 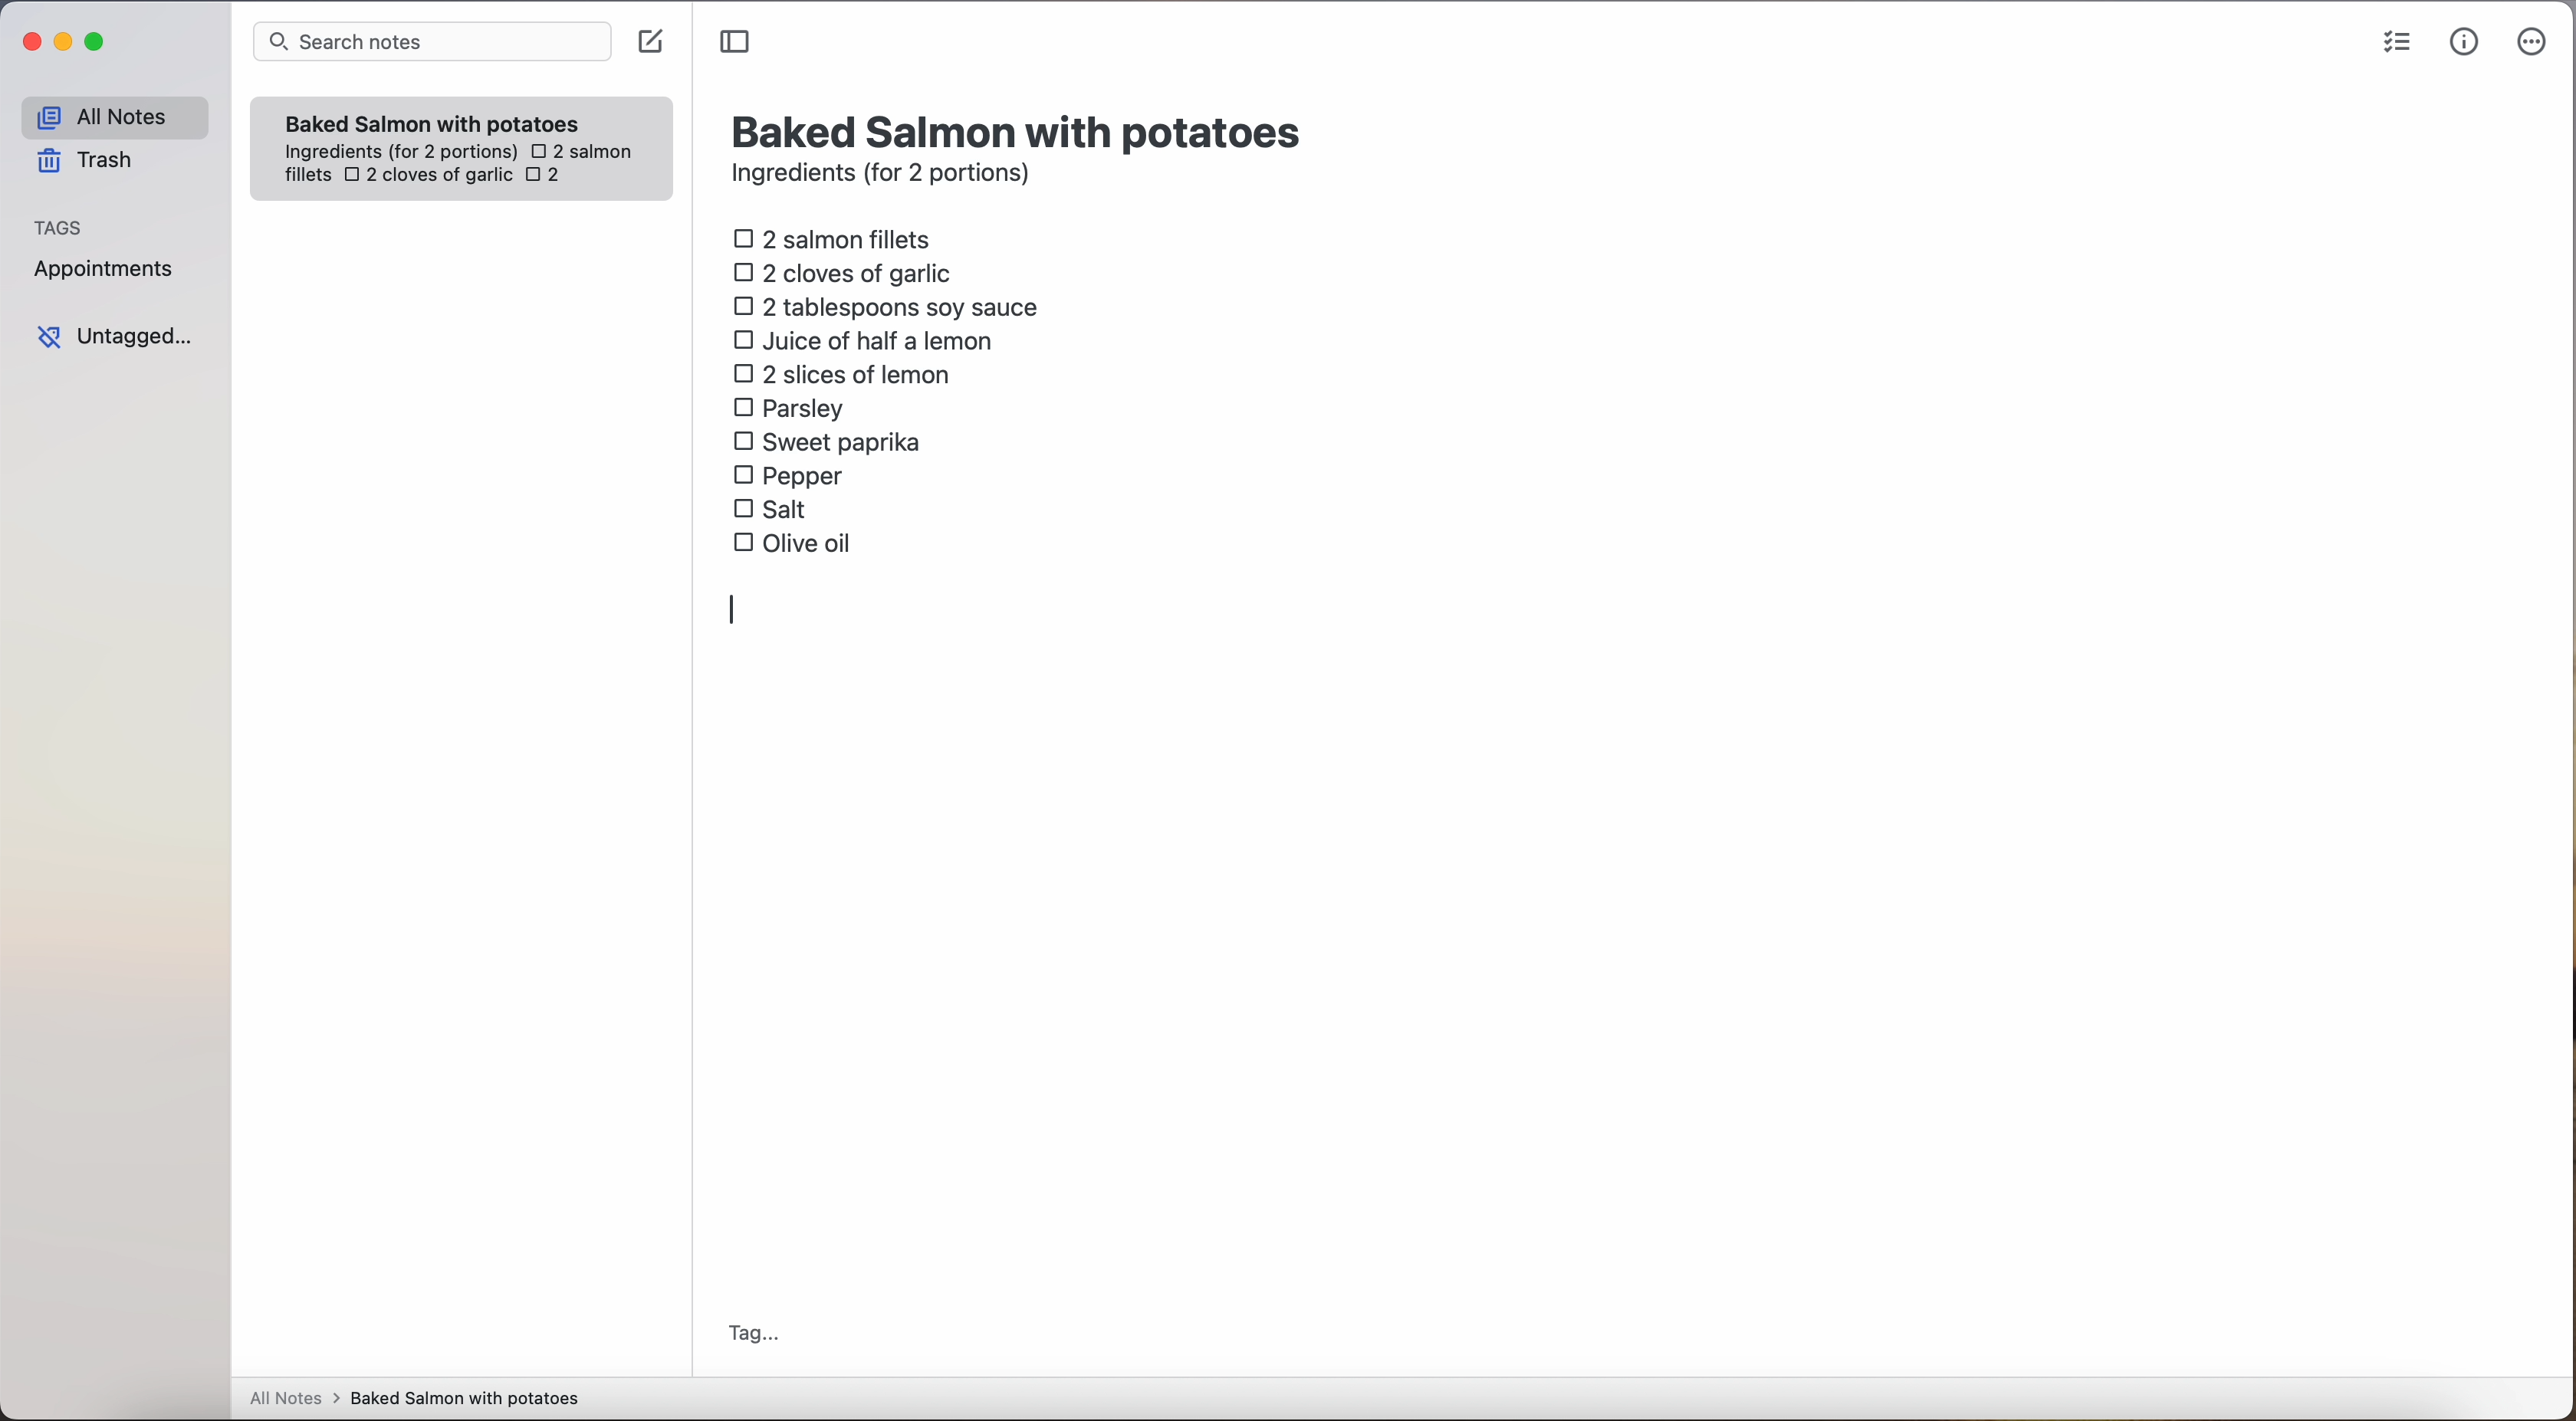 I want to click on create note, so click(x=649, y=42).